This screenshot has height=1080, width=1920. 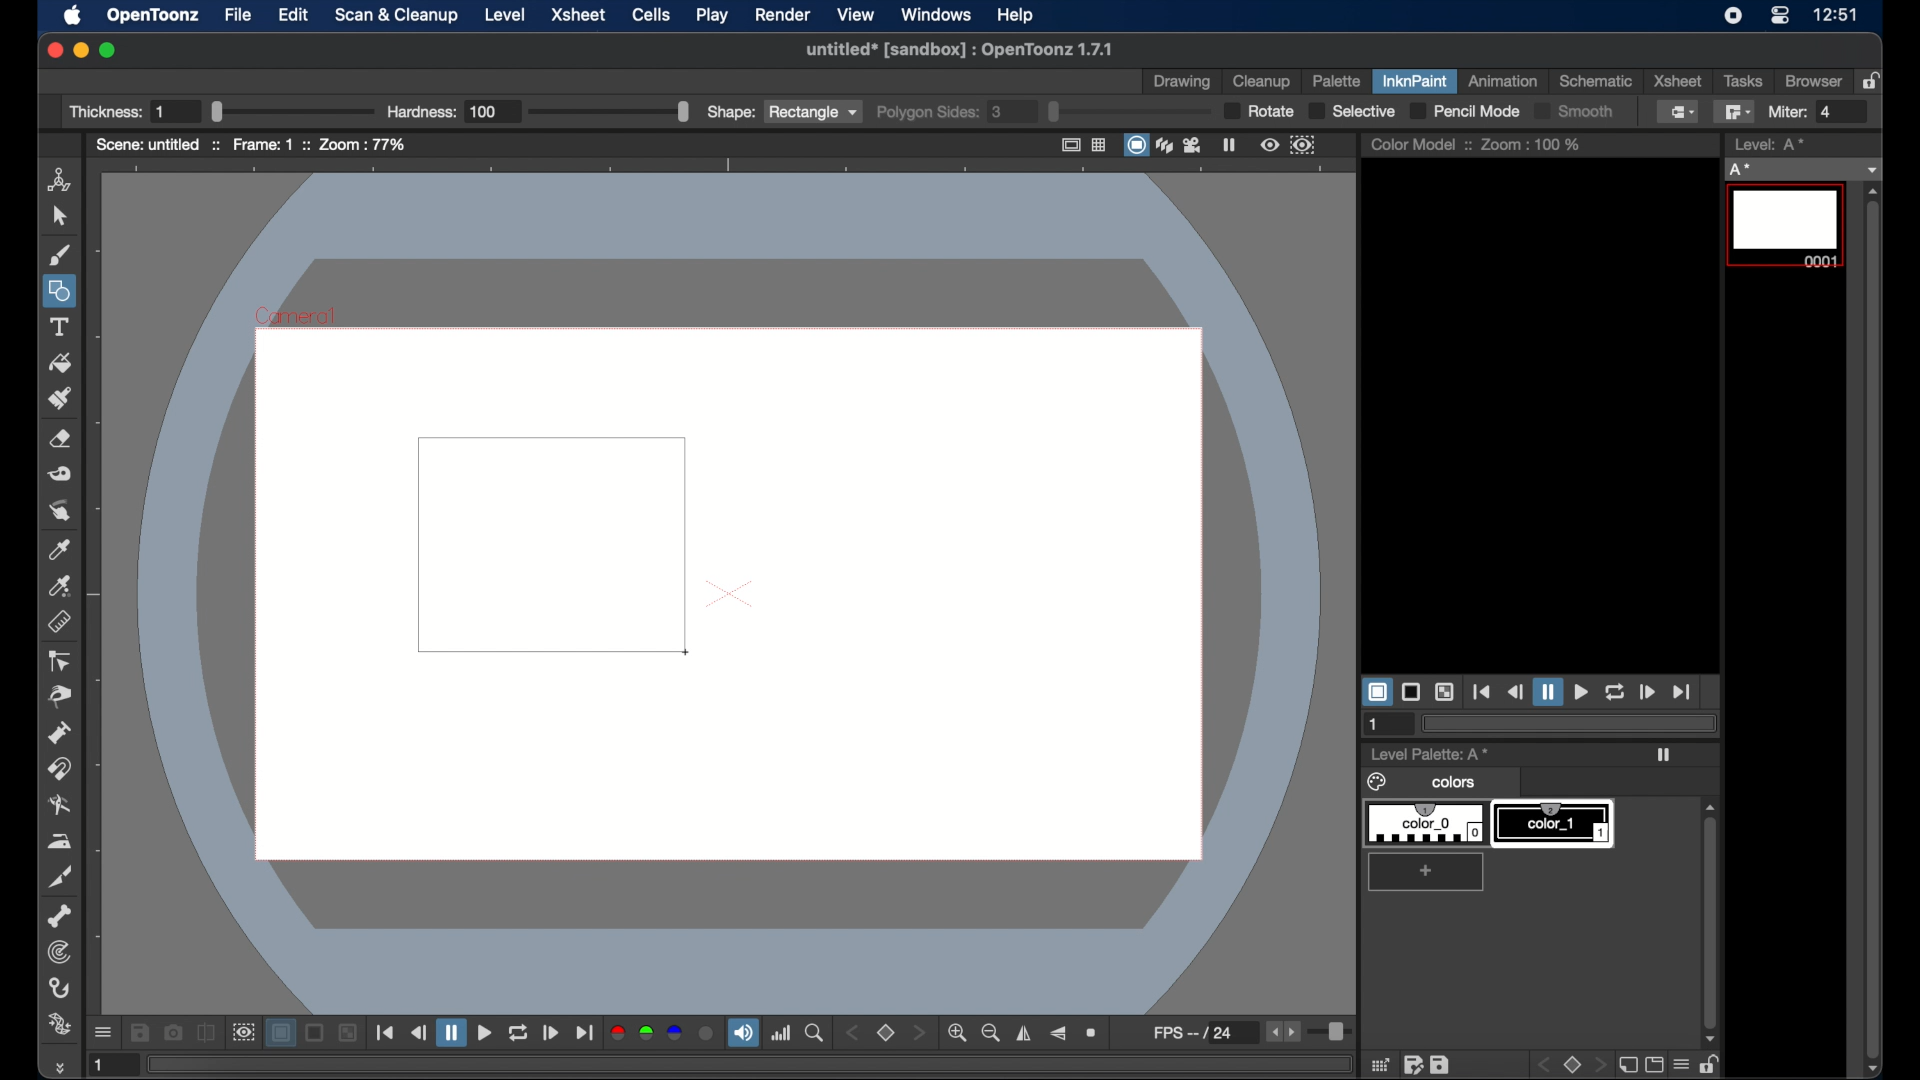 I want to click on paint brush tool, so click(x=61, y=398).